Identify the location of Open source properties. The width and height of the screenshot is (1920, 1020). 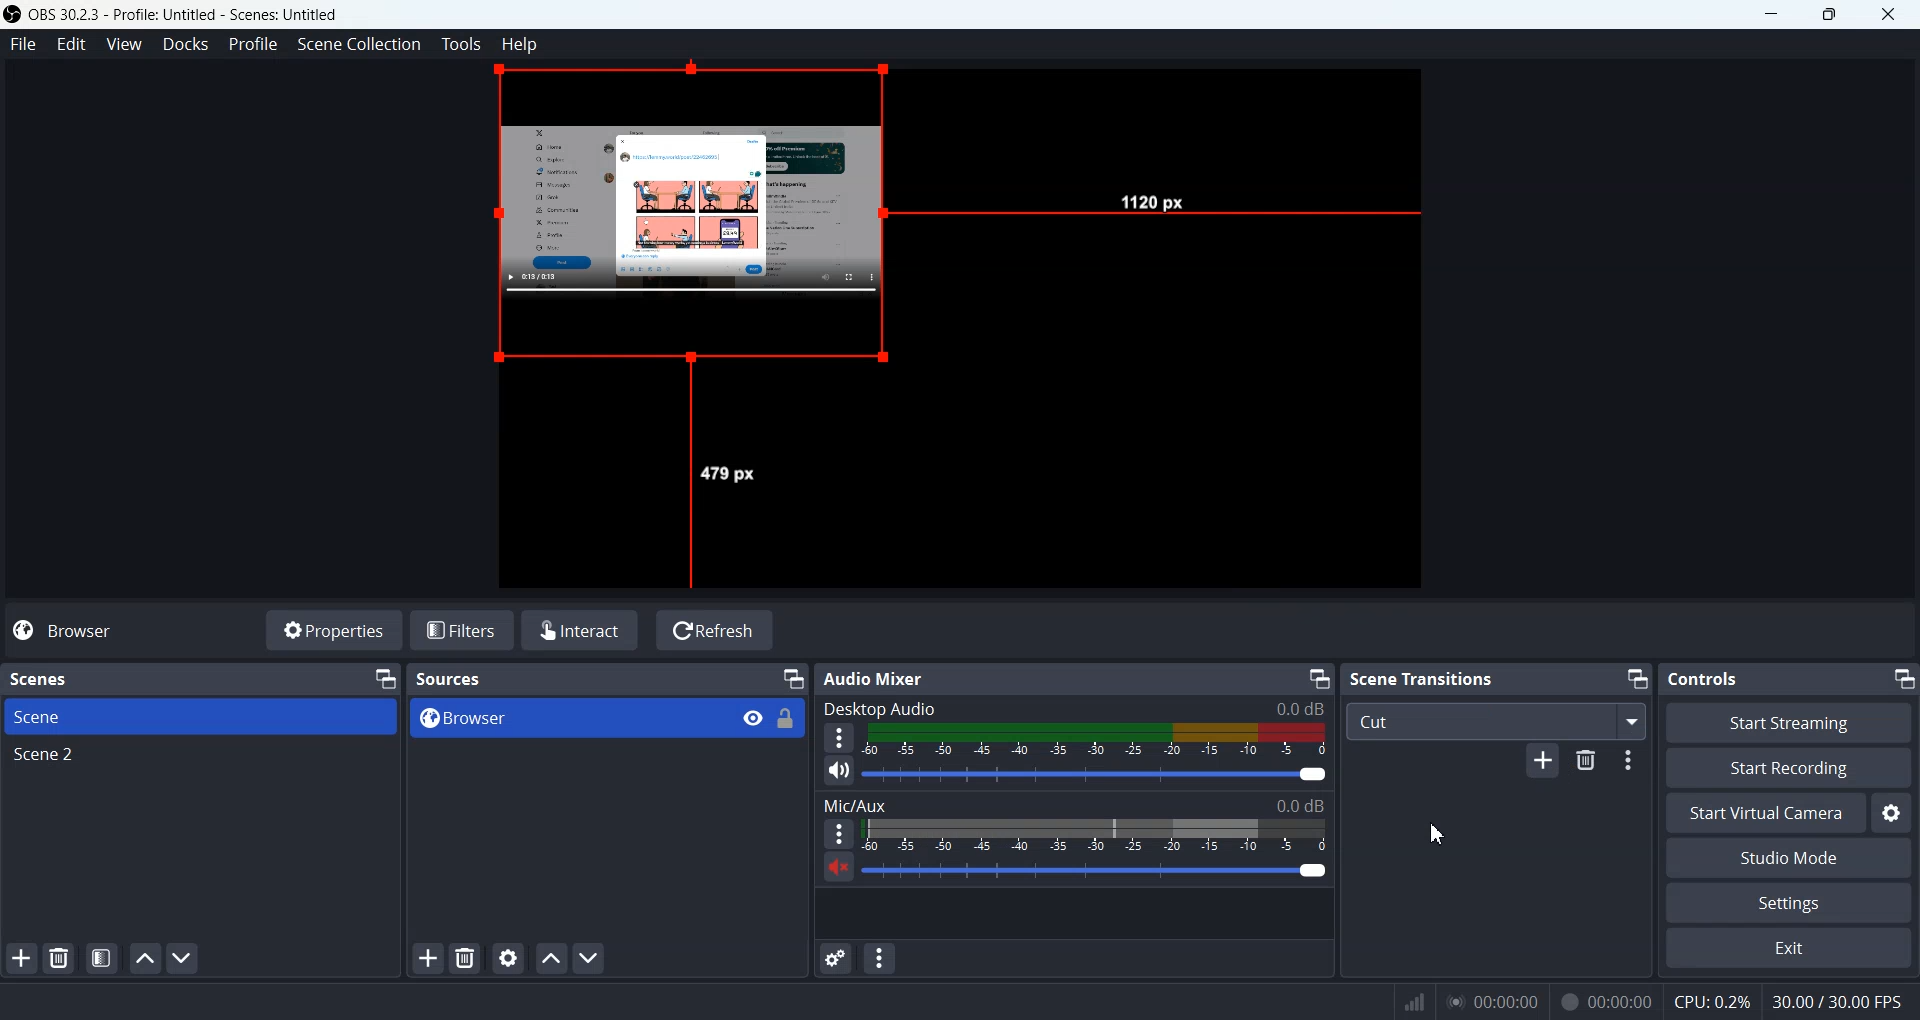
(508, 957).